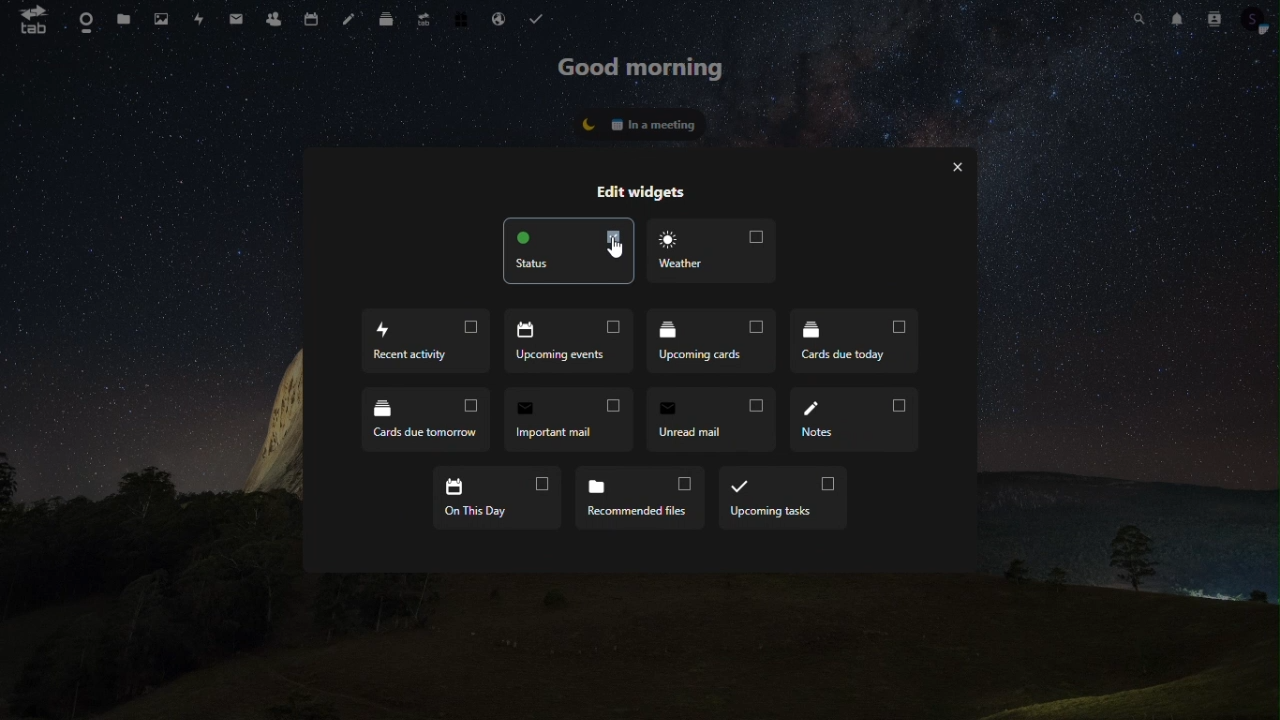  Describe the element at coordinates (1216, 21) in the screenshot. I see `contacts` at that location.